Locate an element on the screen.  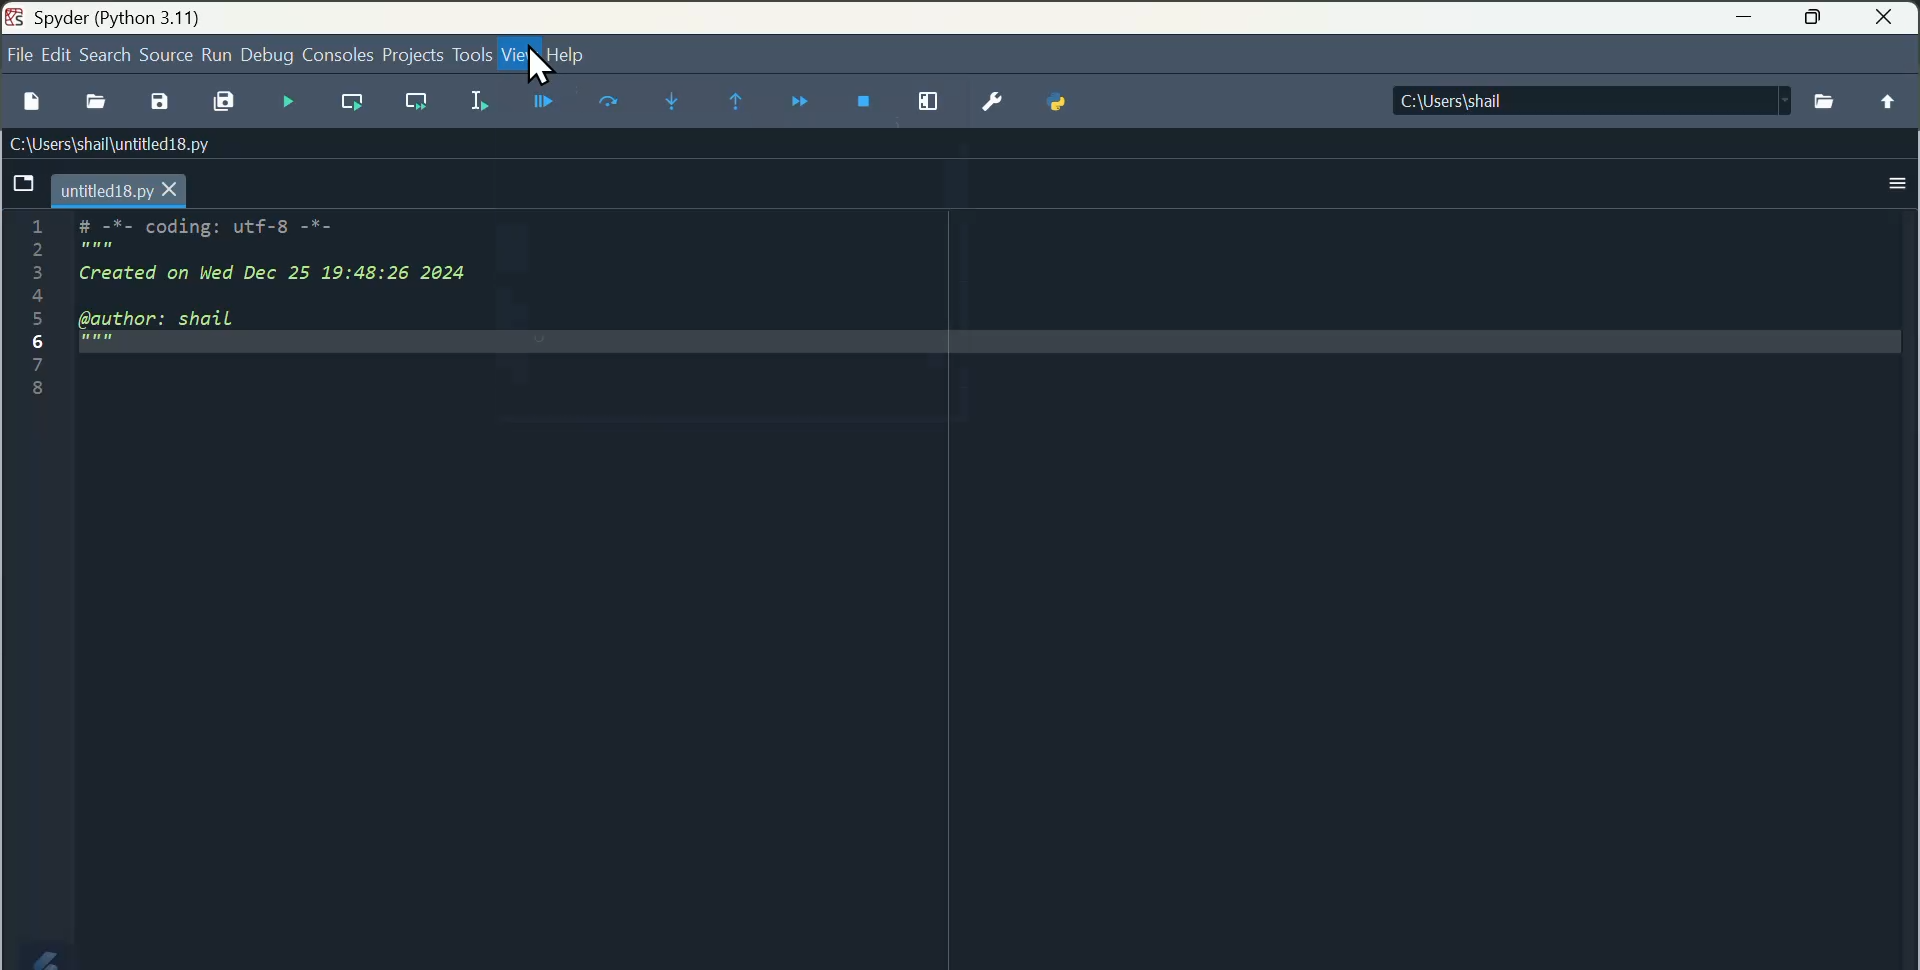
Debug is located at coordinates (269, 53).